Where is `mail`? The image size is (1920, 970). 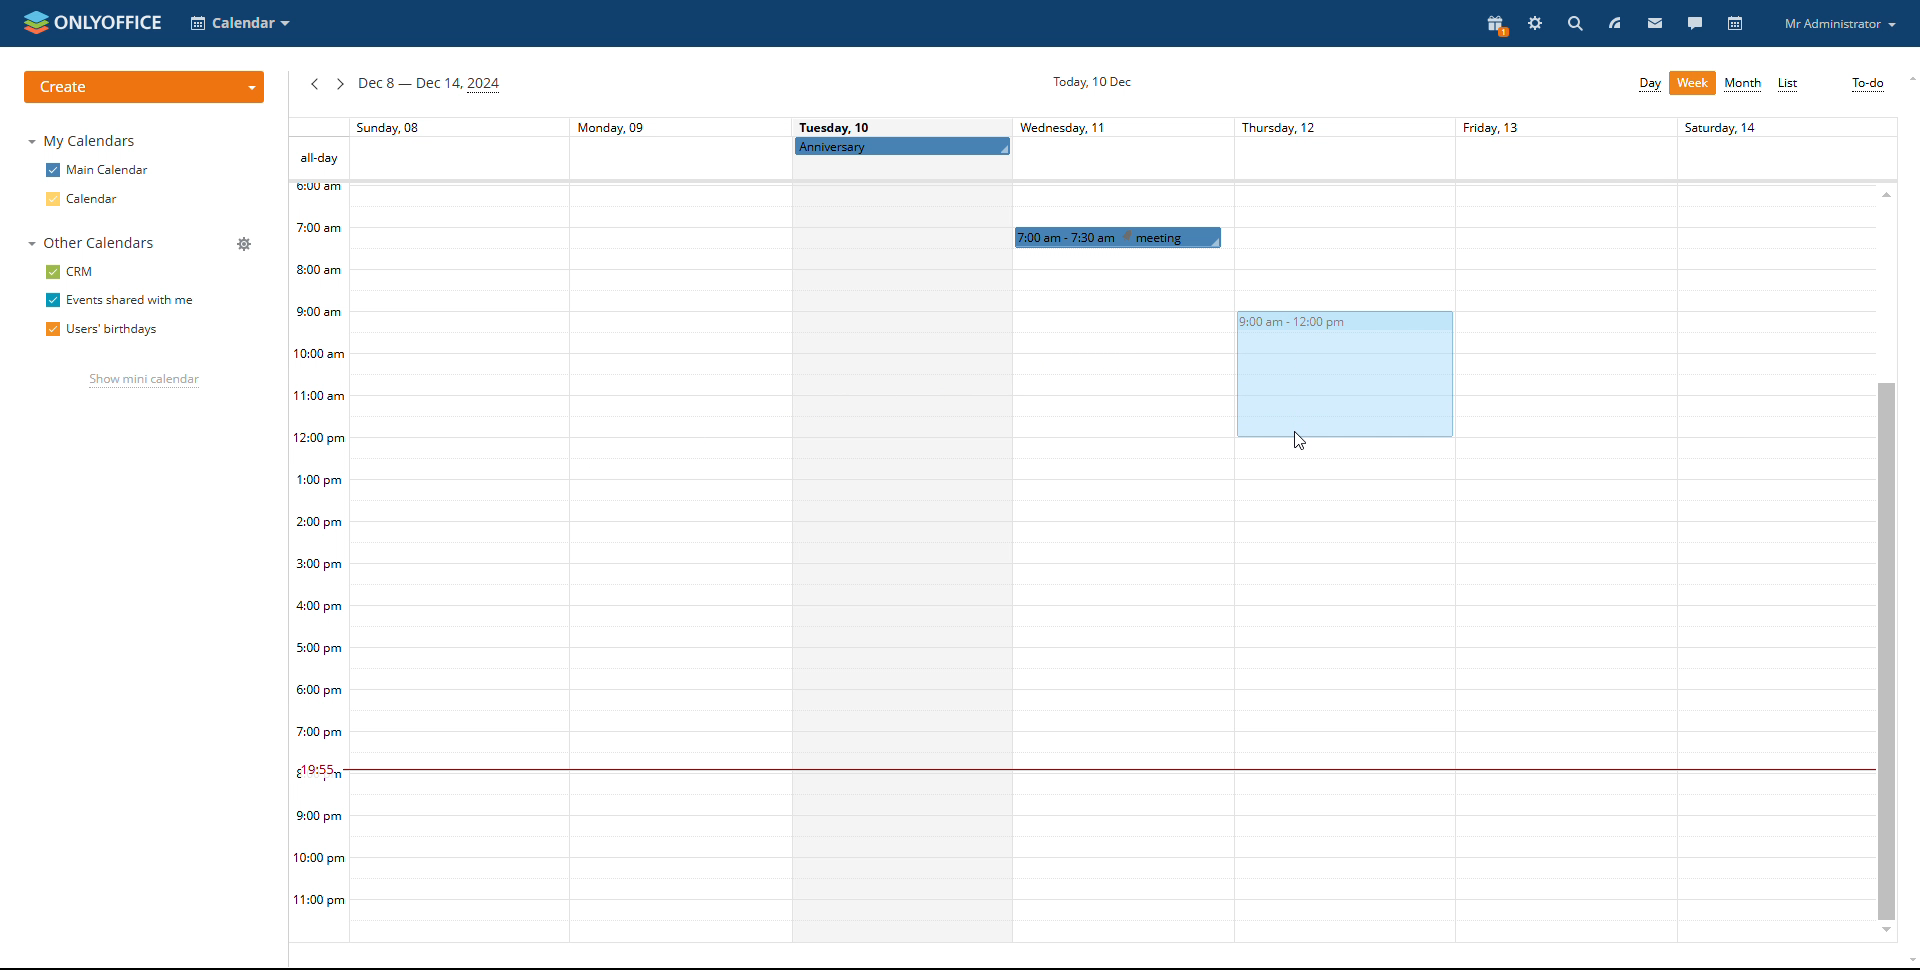
mail is located at coordinates (1655, 22).